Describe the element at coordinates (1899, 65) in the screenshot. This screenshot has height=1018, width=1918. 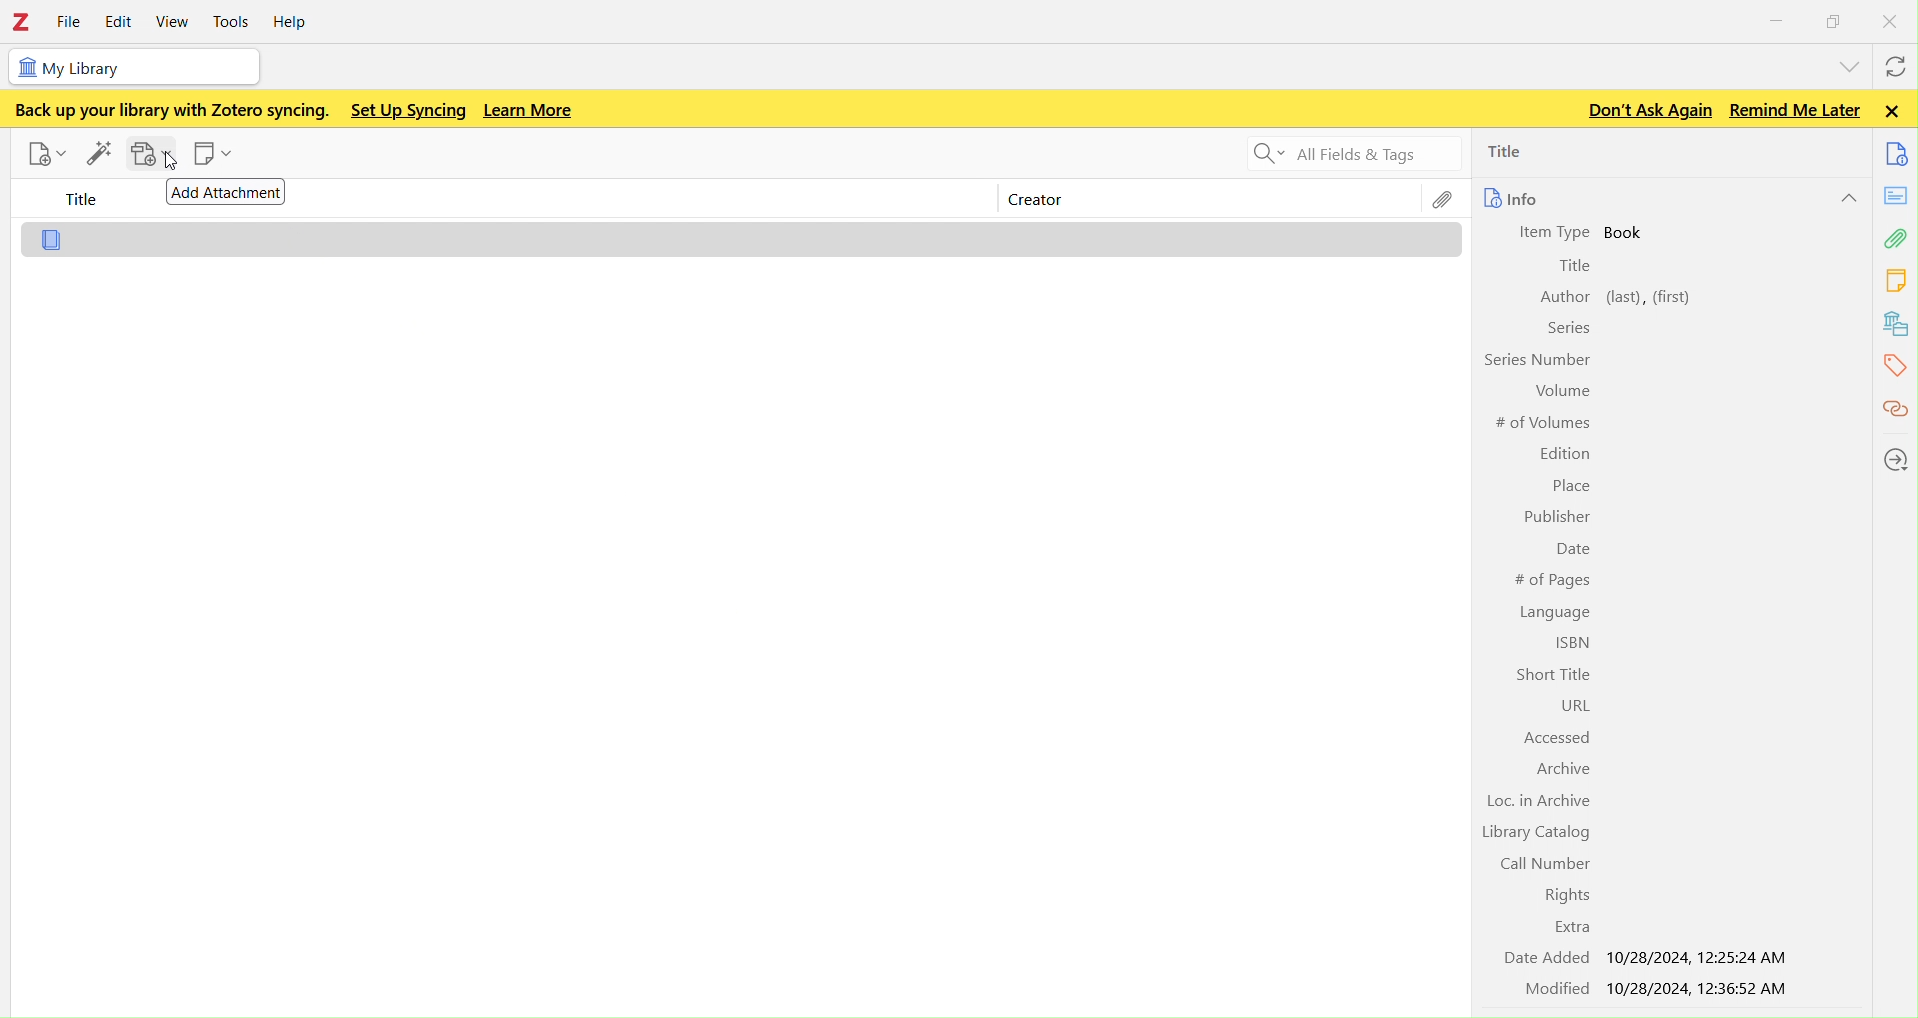
I see `syncwith zotero` at that location.